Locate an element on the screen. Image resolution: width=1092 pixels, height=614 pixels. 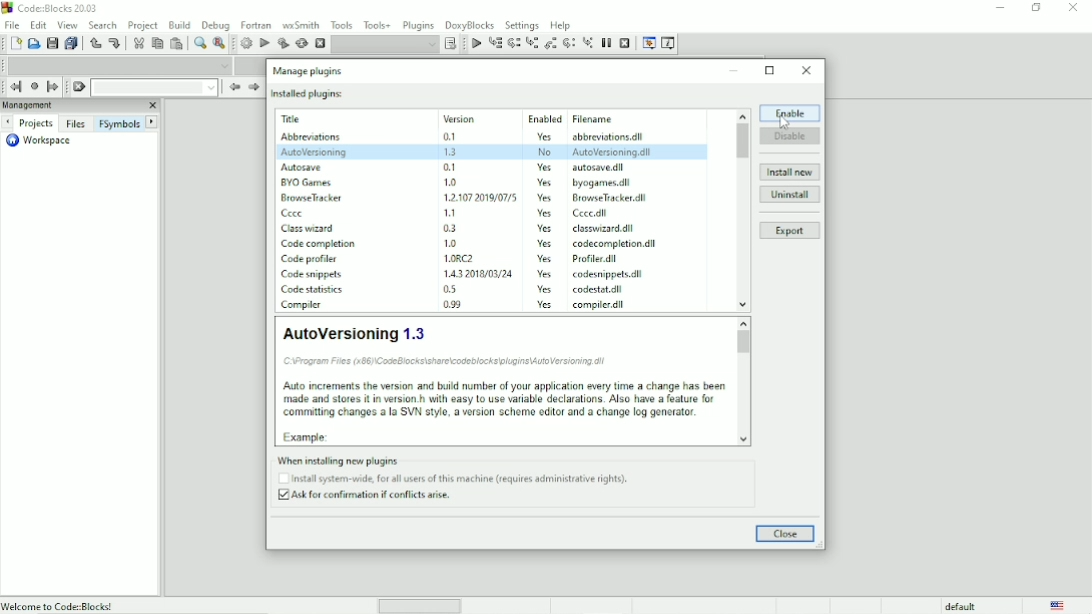
Redo is located at coordinates (115, 44).